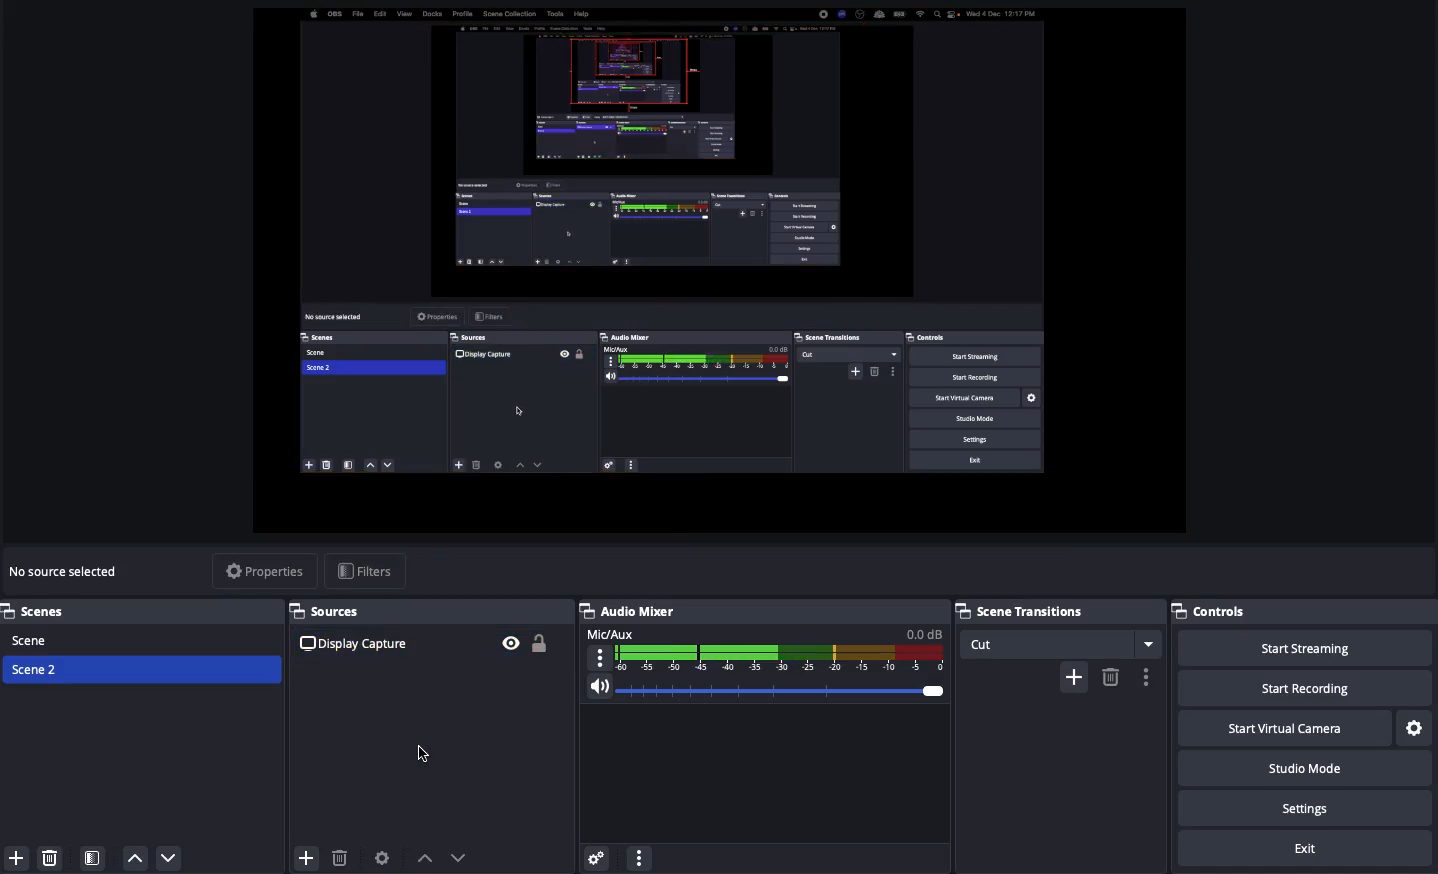  What do you see at coordinates (1301, 767) in the screenshot?
I see `Studio mode` at bounding box center [1301, 767].